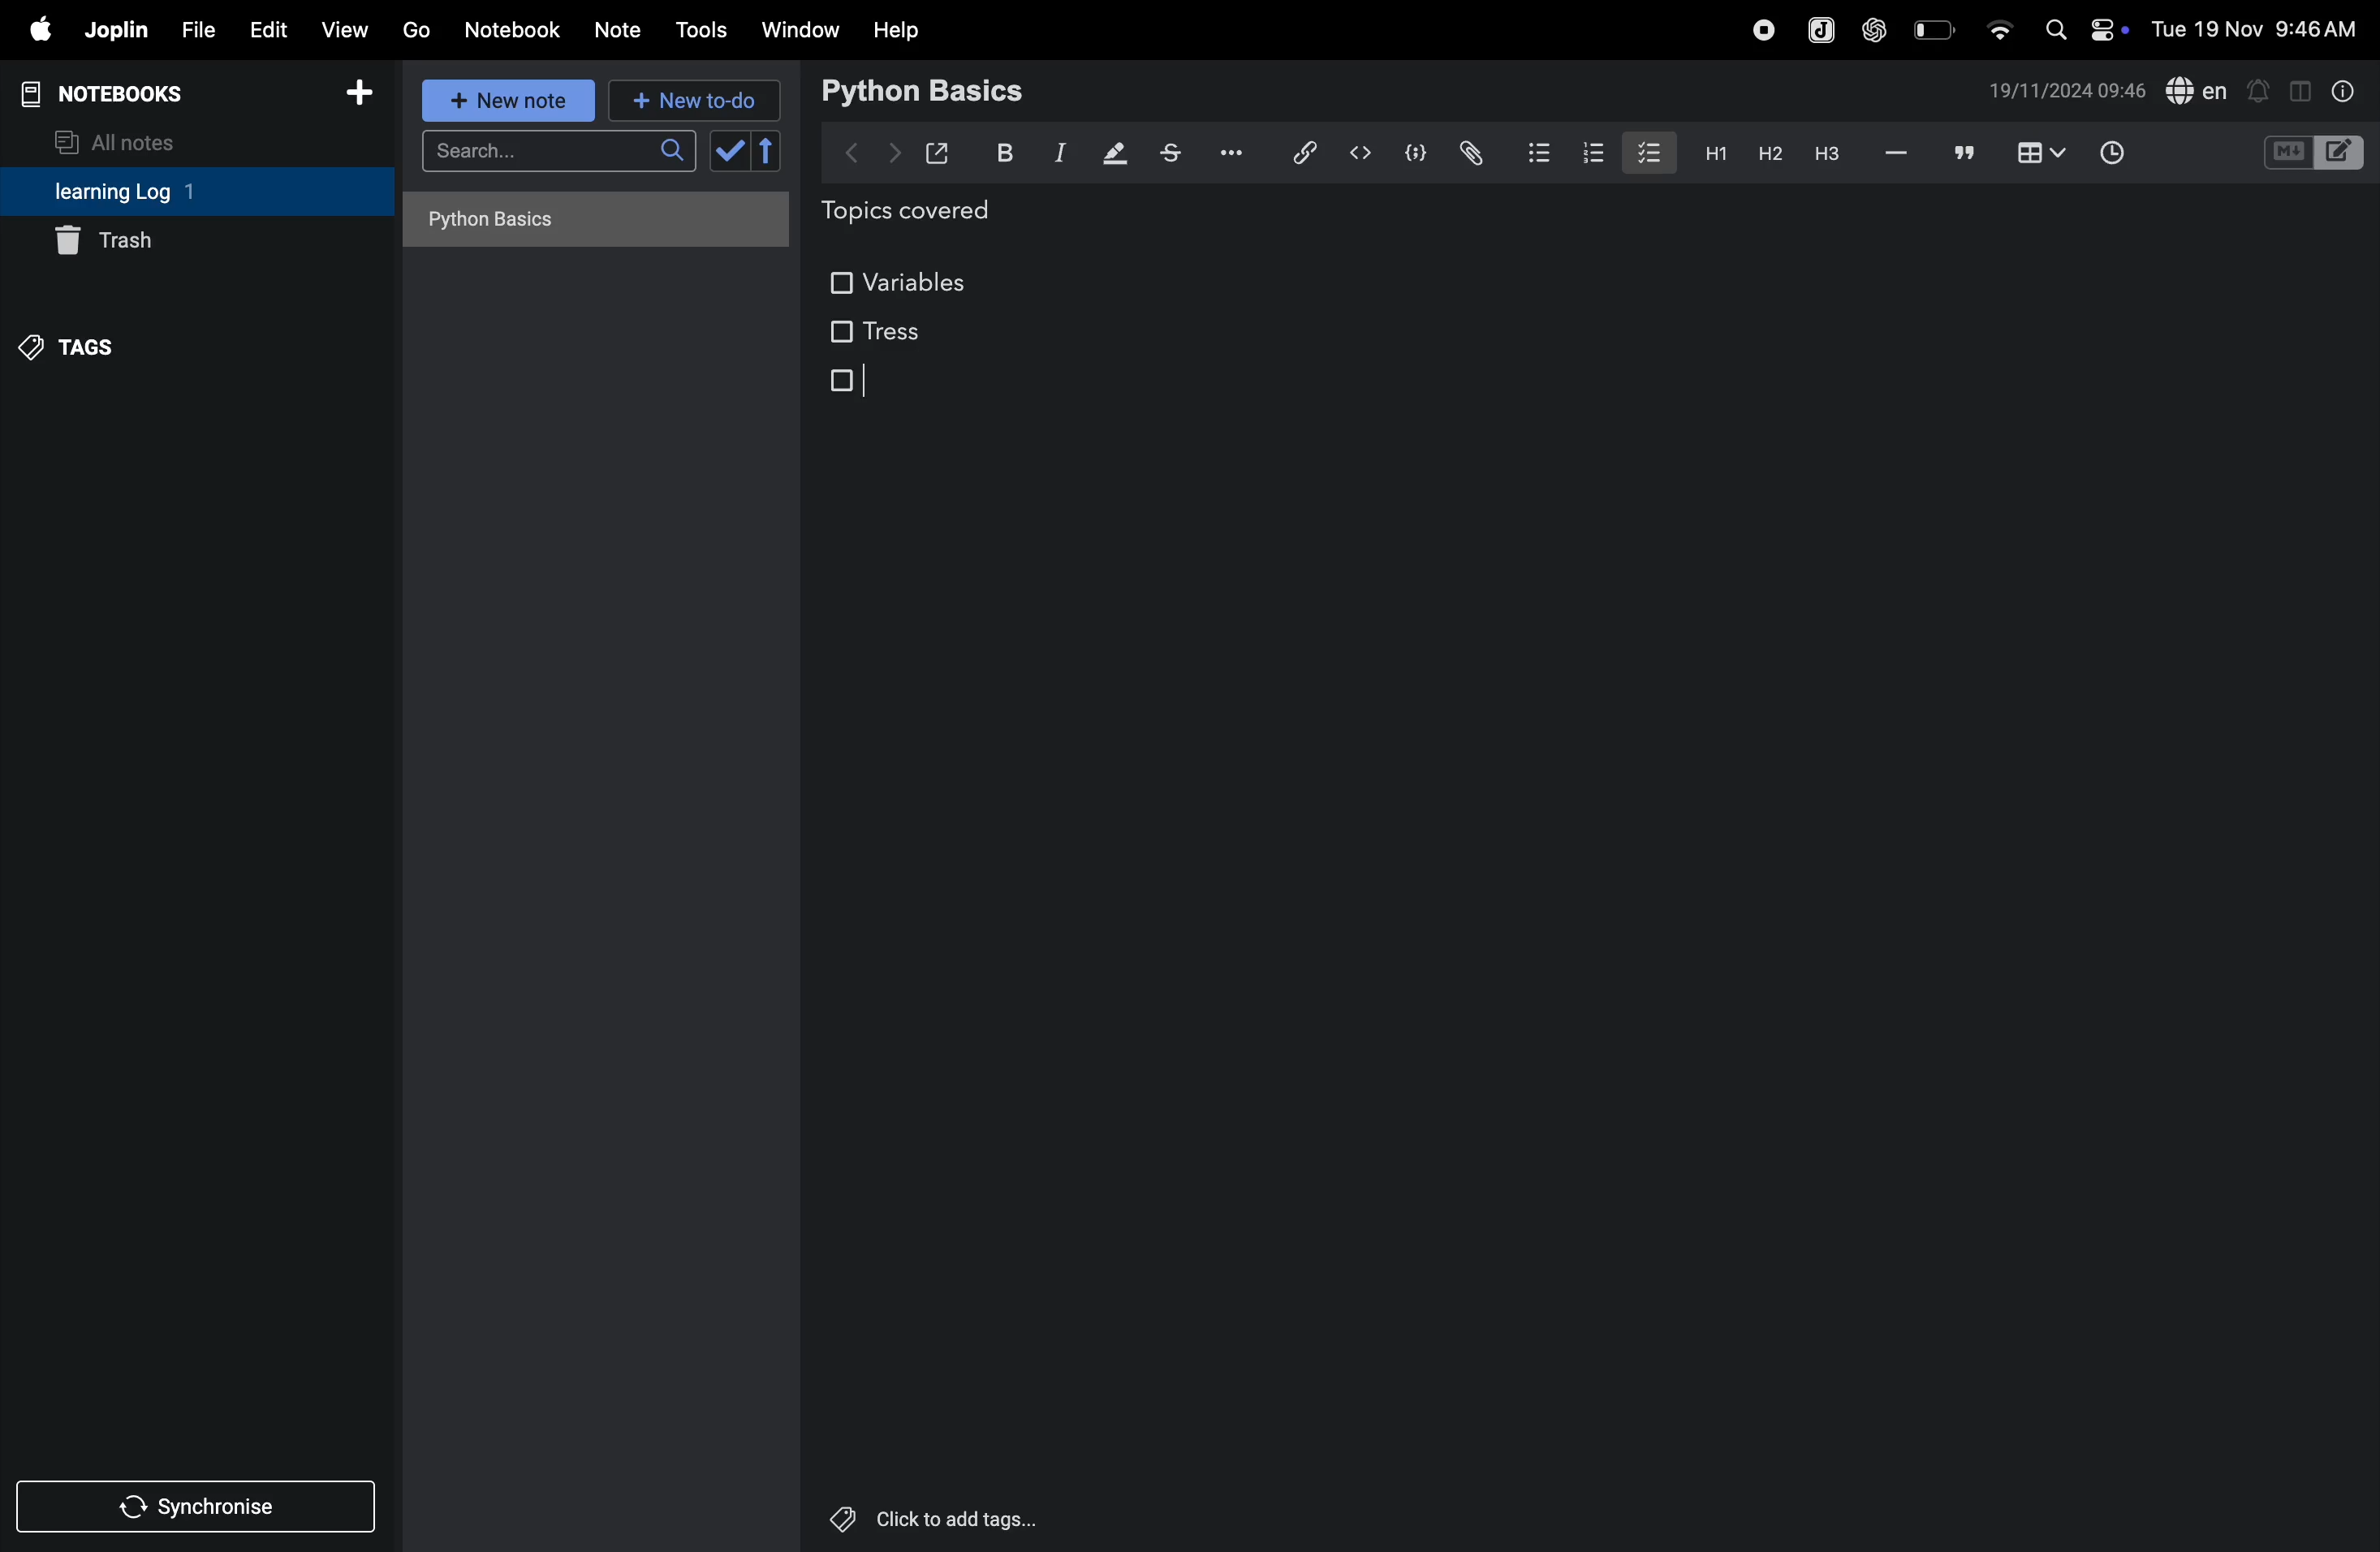  What do you see at coordinates (619, 31) in the screenshot?
I see `notes` at bounding box center [619, 31].